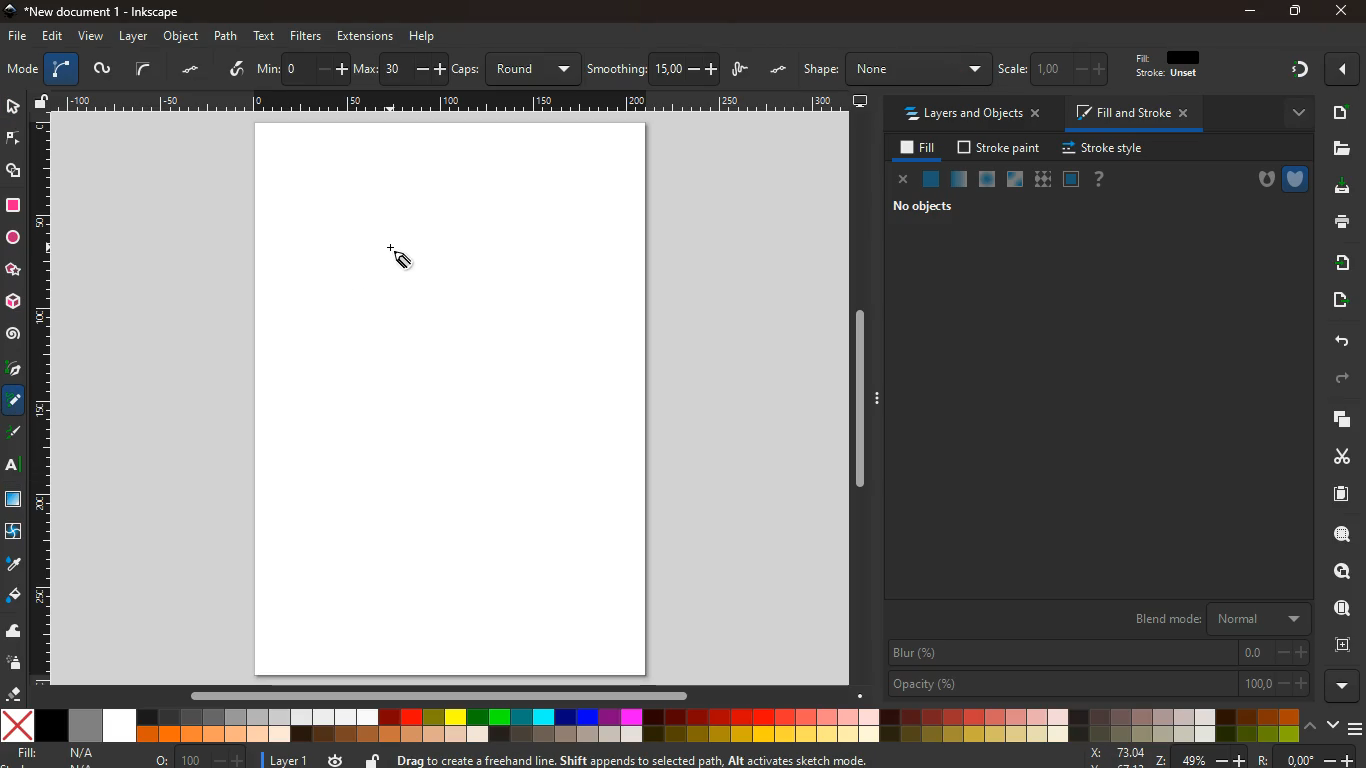  Describe the element at coordinates (1057, 68) in the screenshot. I see `scale` at that location.